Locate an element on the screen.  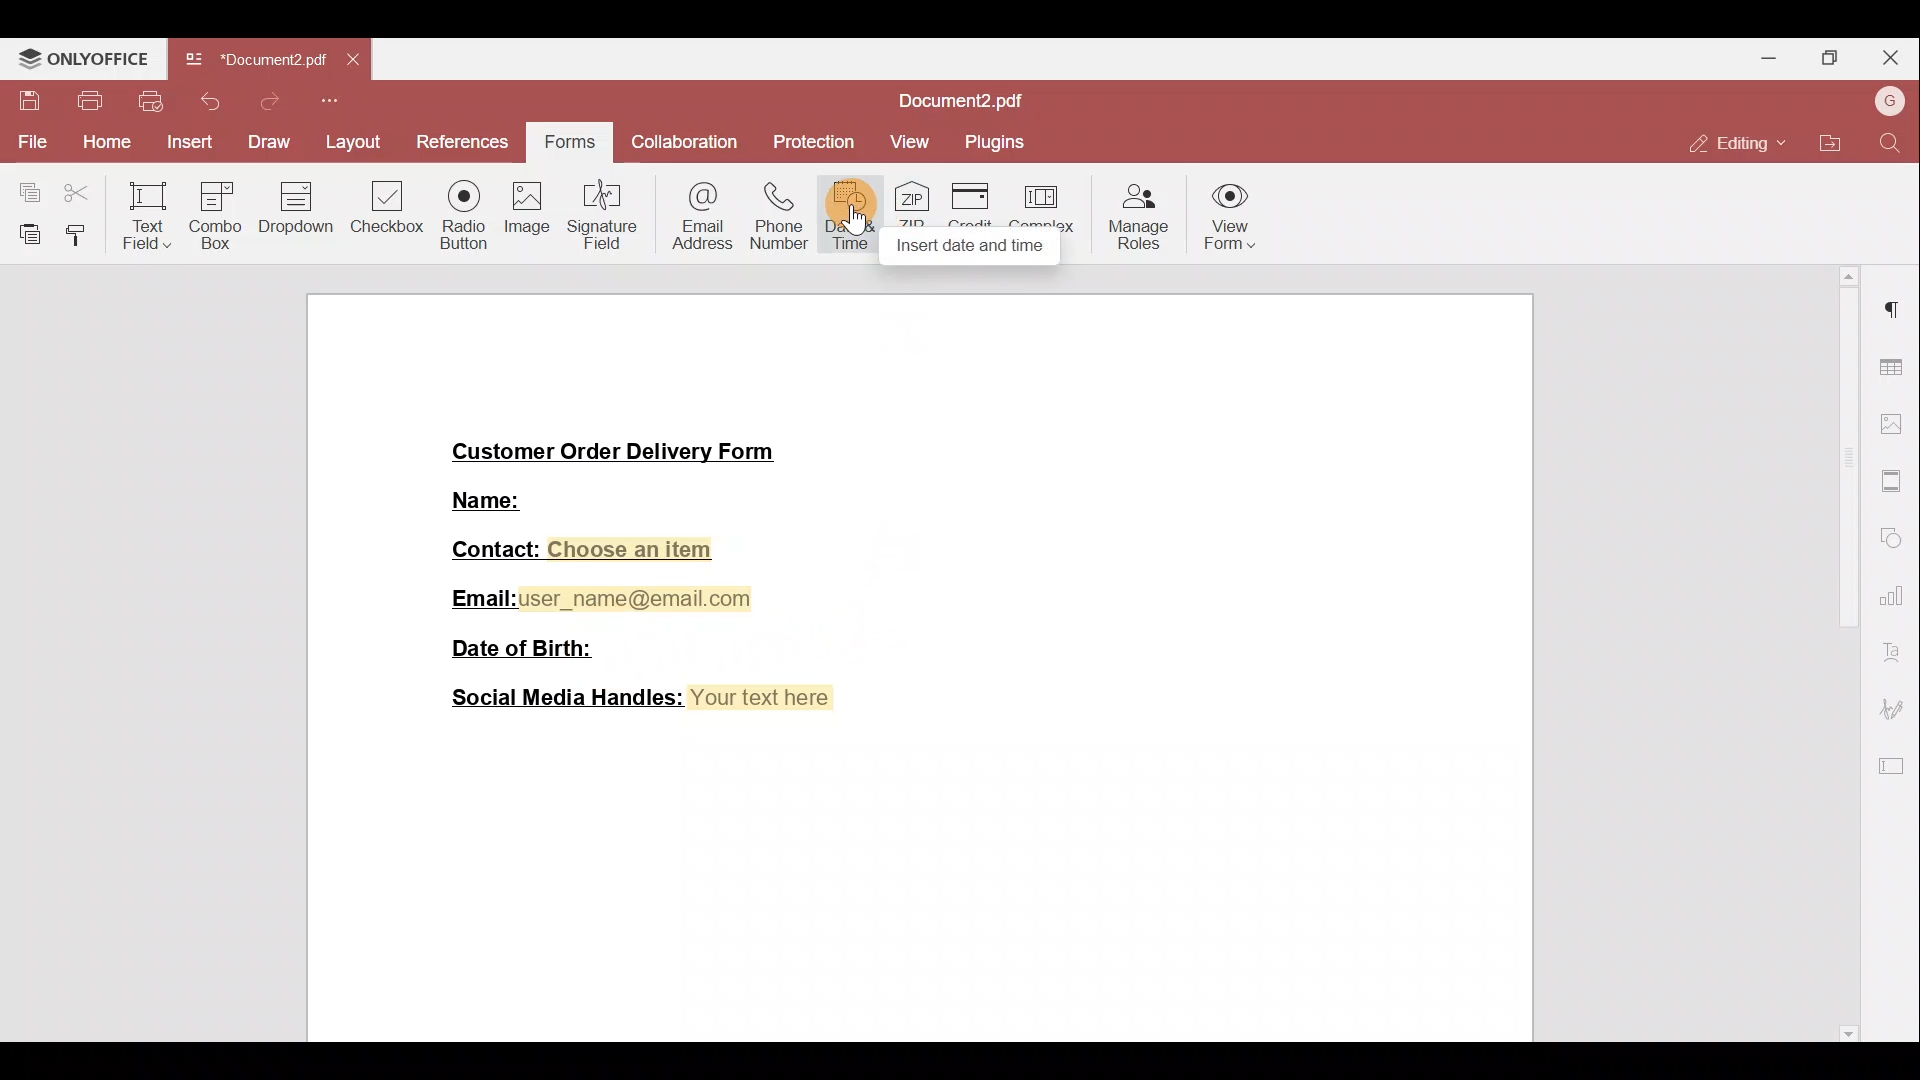
Signature field is located at coordinates (605, 212).